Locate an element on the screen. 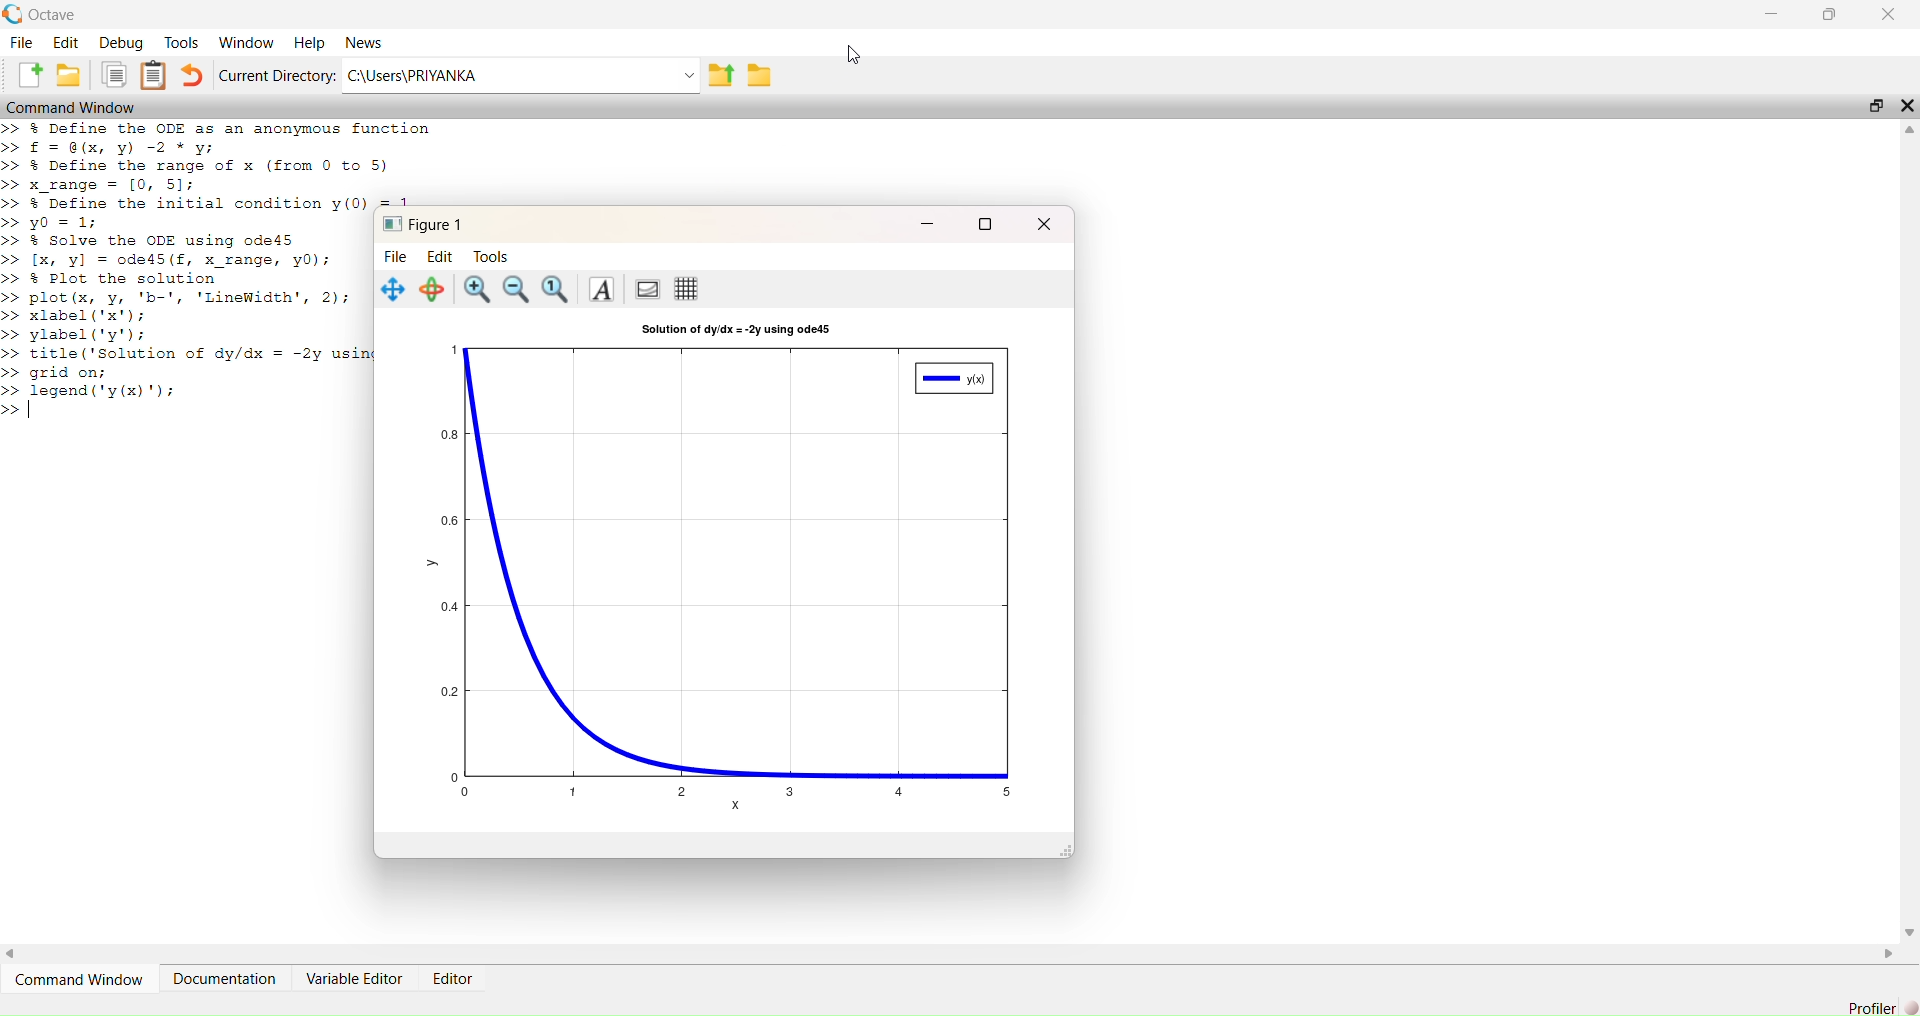 This screenshot has height=1016, width=1920. Window is located at coordinates (245, 43).